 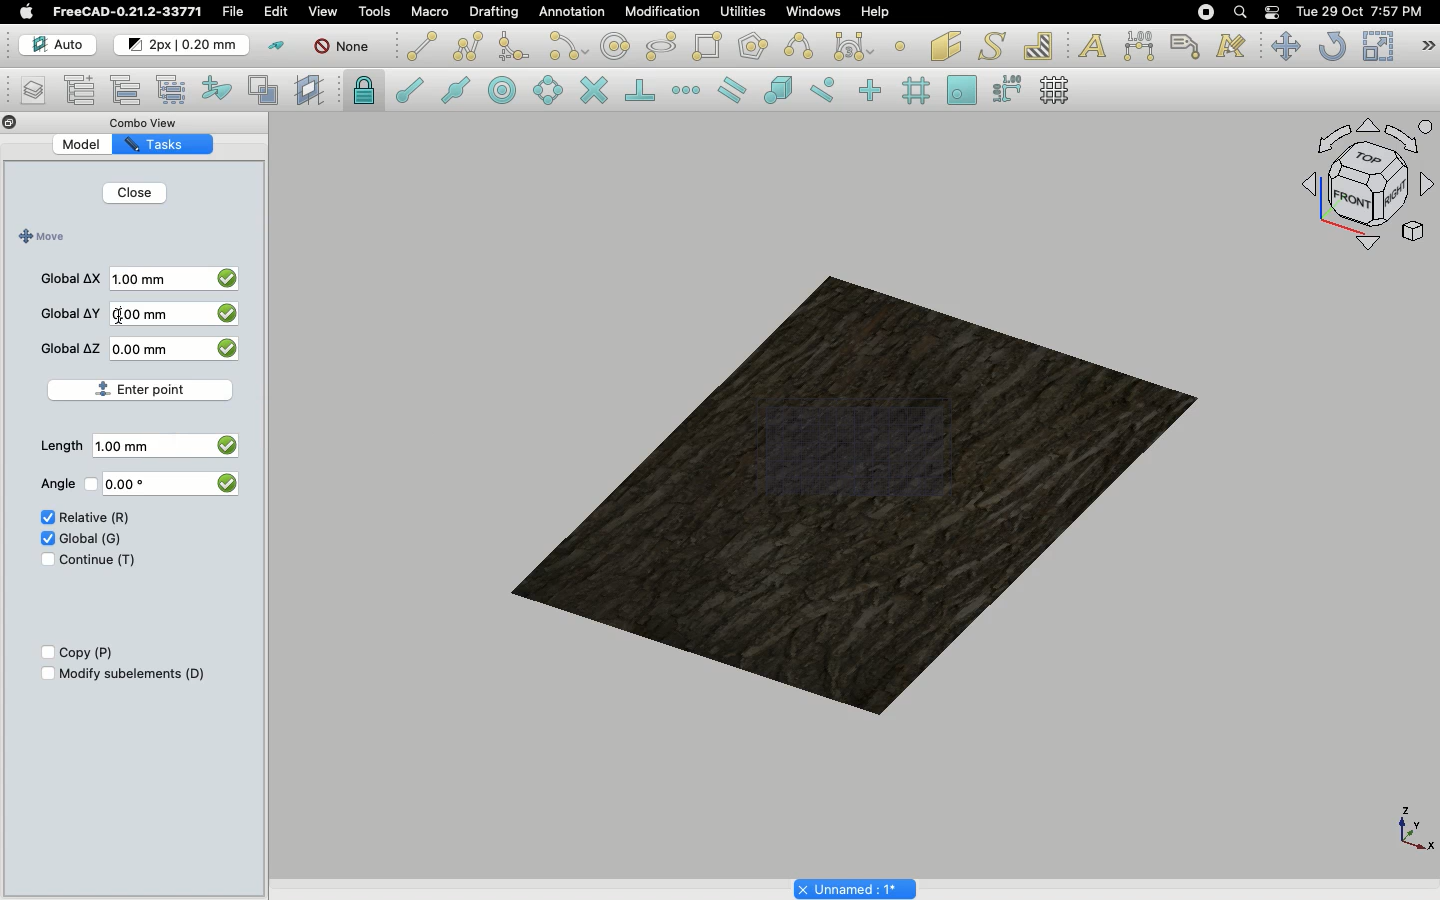 What do you see at coordinates (43, 519) in the screenshot?
I see `Check` at bounding box center [43, 519].